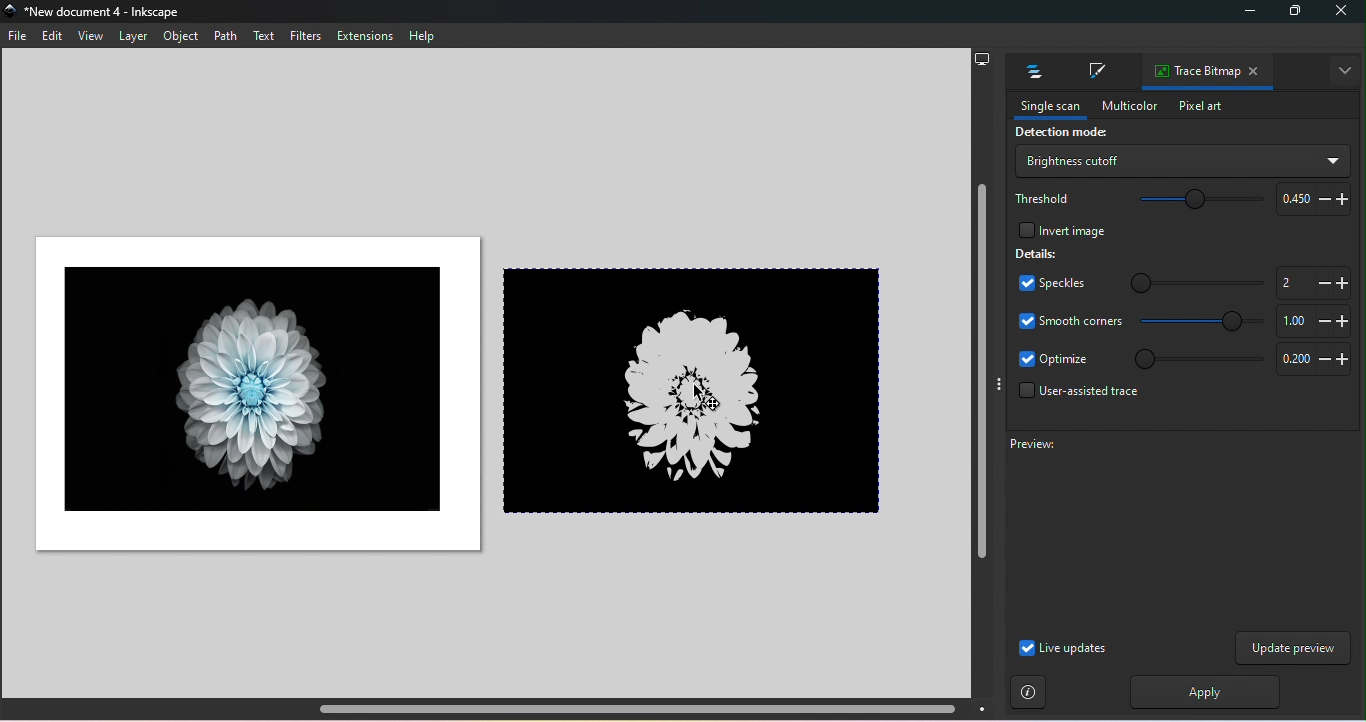  Describe the element at coordinates (1192, 72) in the screenshot. I see `Trace bitmap` at that location.